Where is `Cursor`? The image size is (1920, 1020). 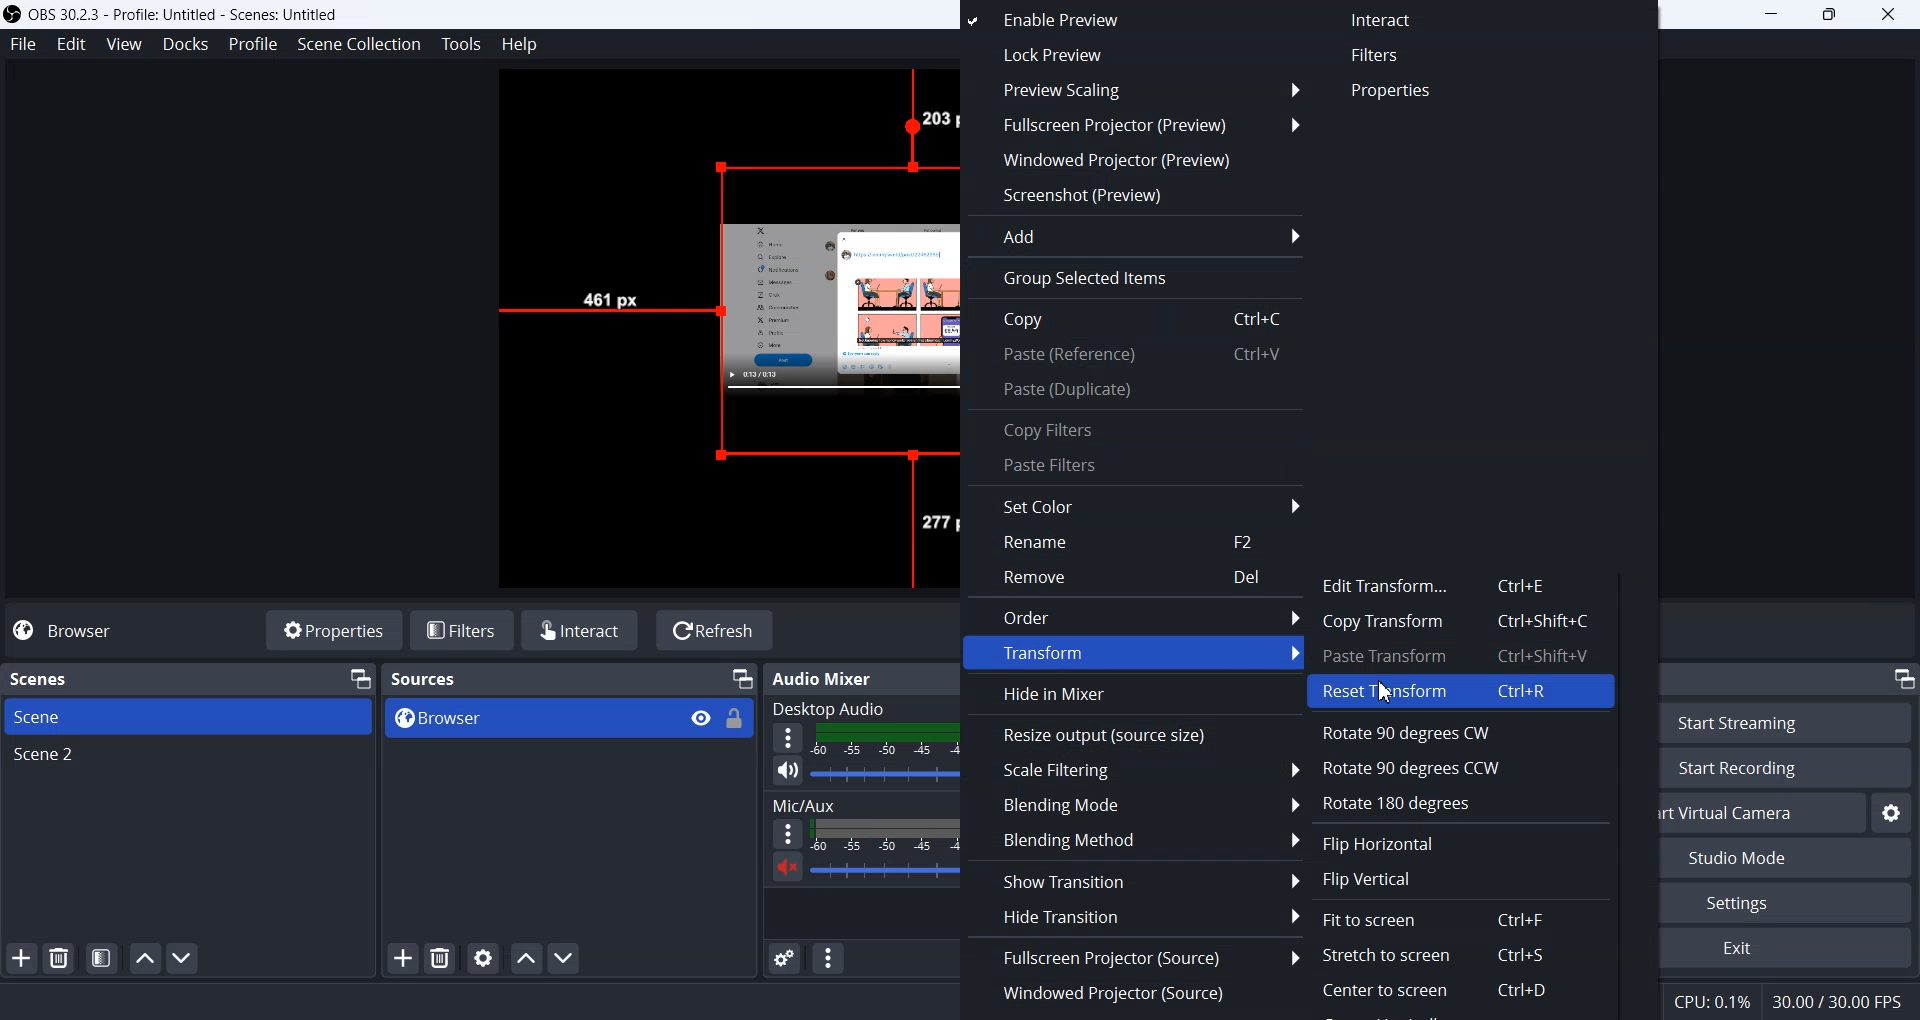
Cursor is located at coordinates (1389, 691).